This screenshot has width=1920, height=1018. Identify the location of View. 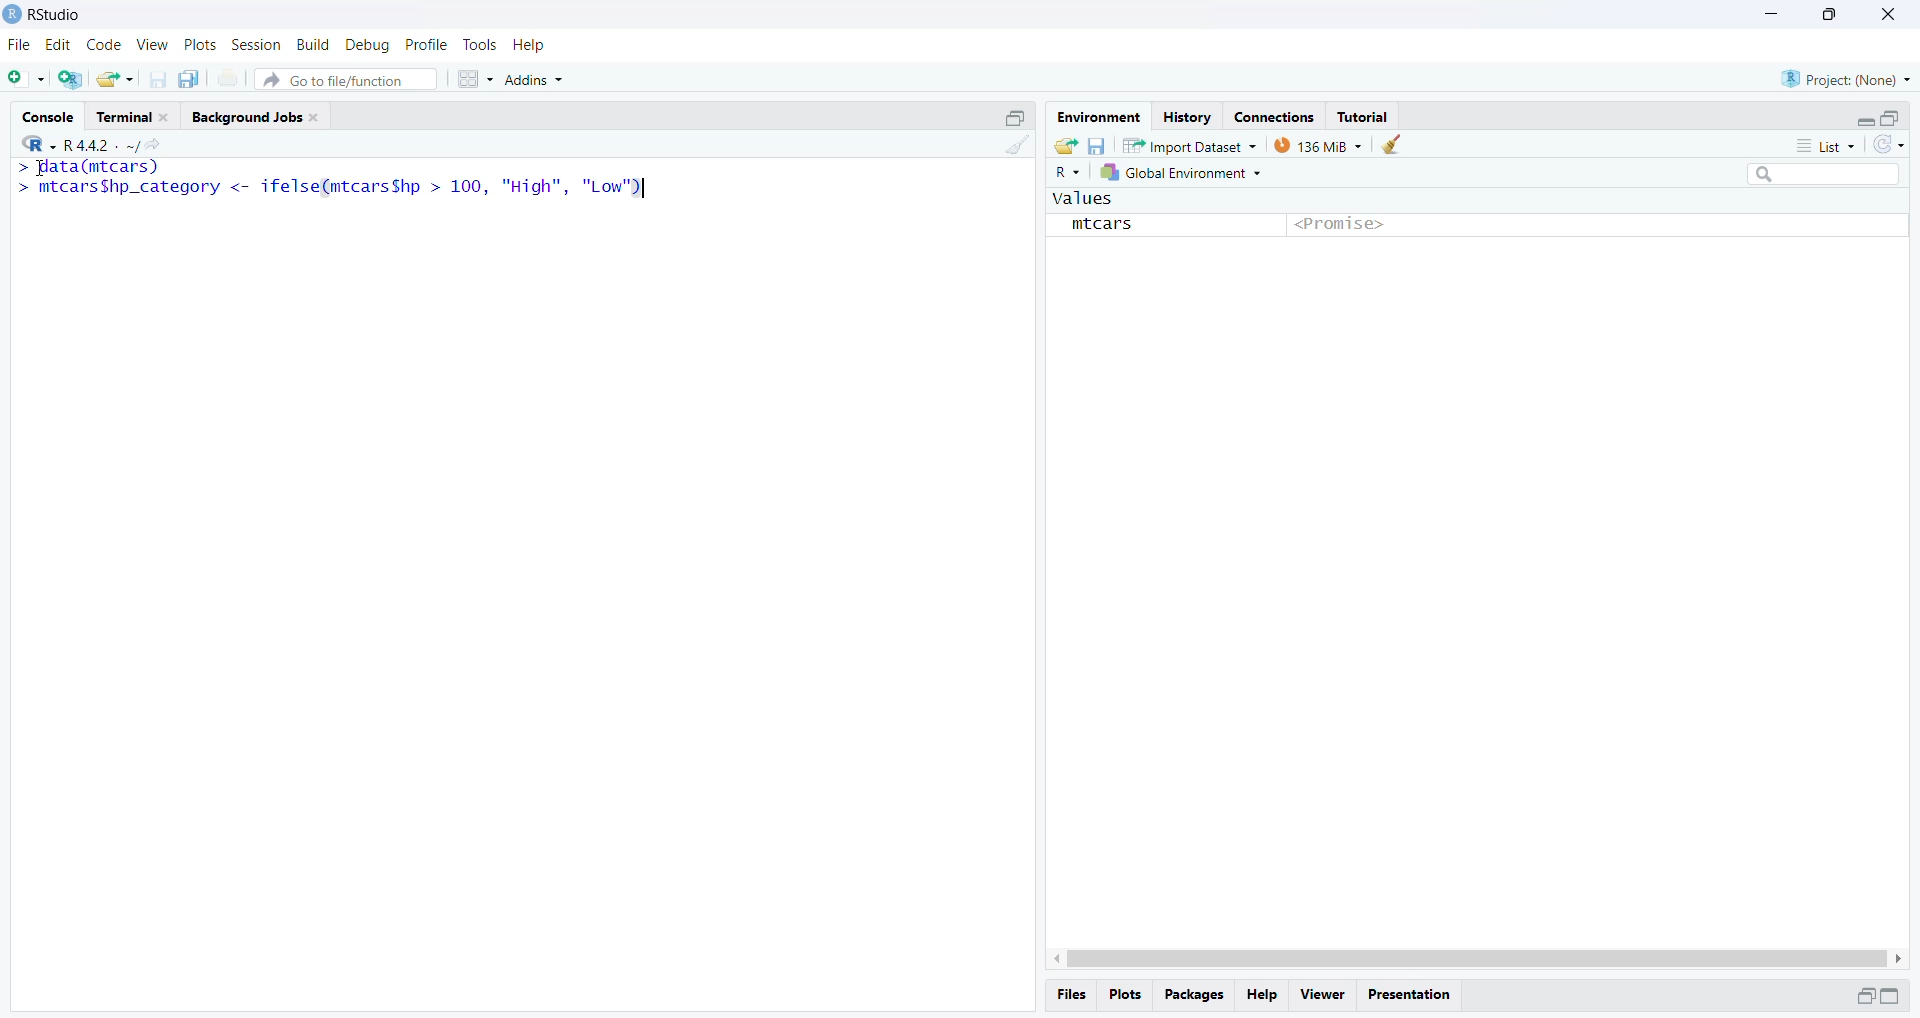
(151, 44).